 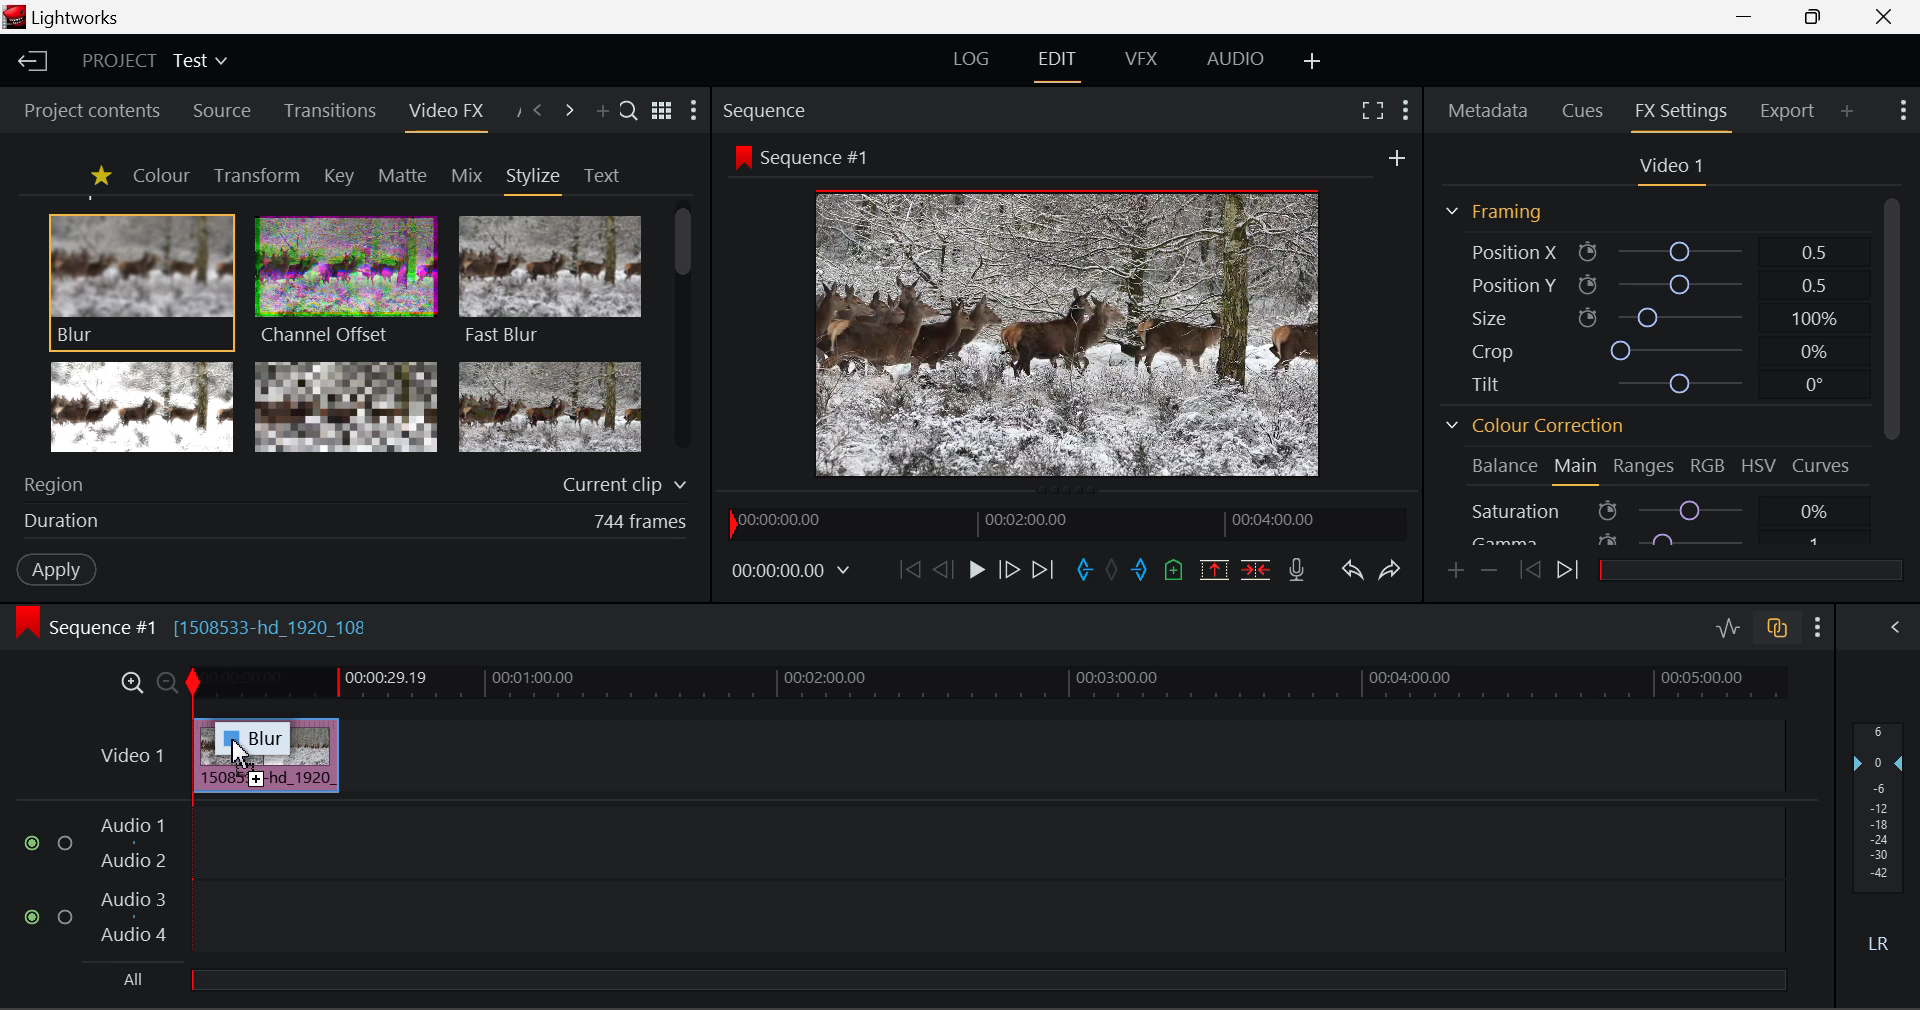 I want to click on Matte, so click(x=403, y=175).